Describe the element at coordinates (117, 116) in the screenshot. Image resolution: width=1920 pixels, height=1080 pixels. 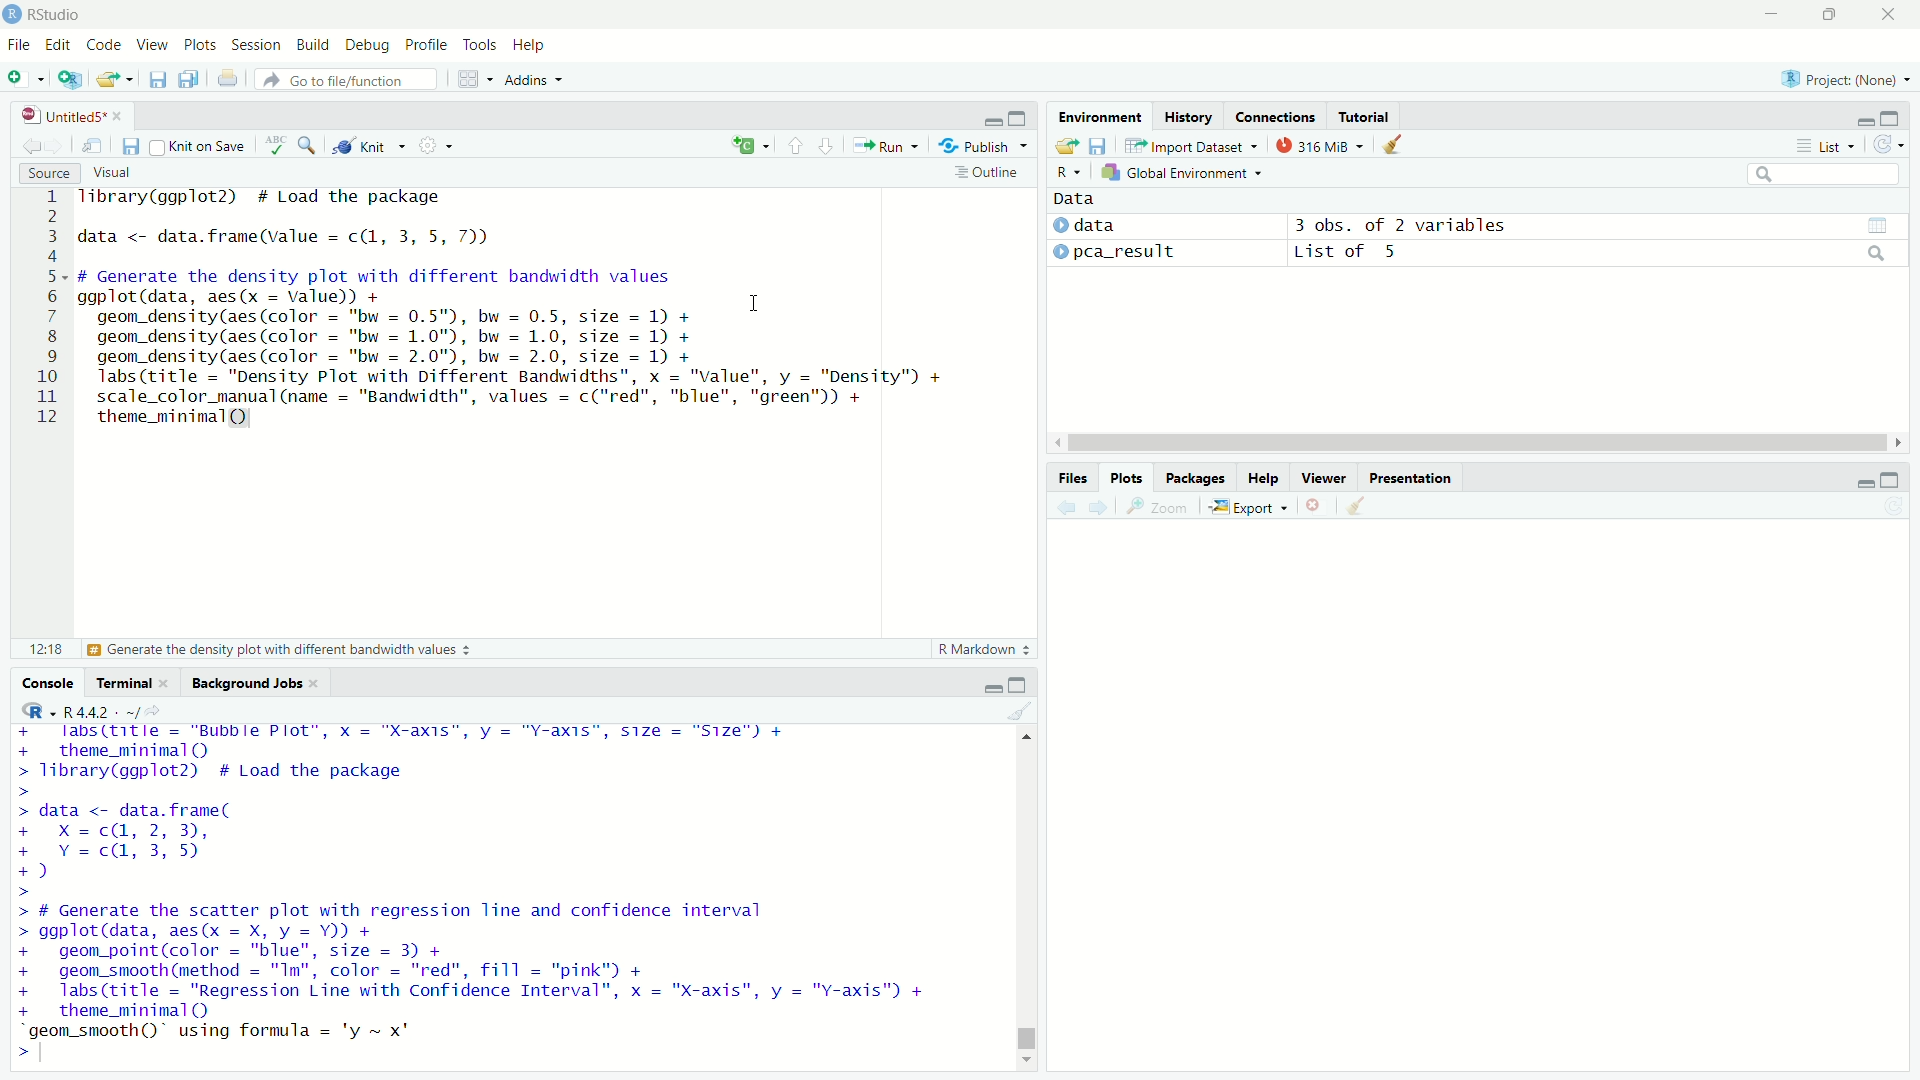
I see `close` at that location.